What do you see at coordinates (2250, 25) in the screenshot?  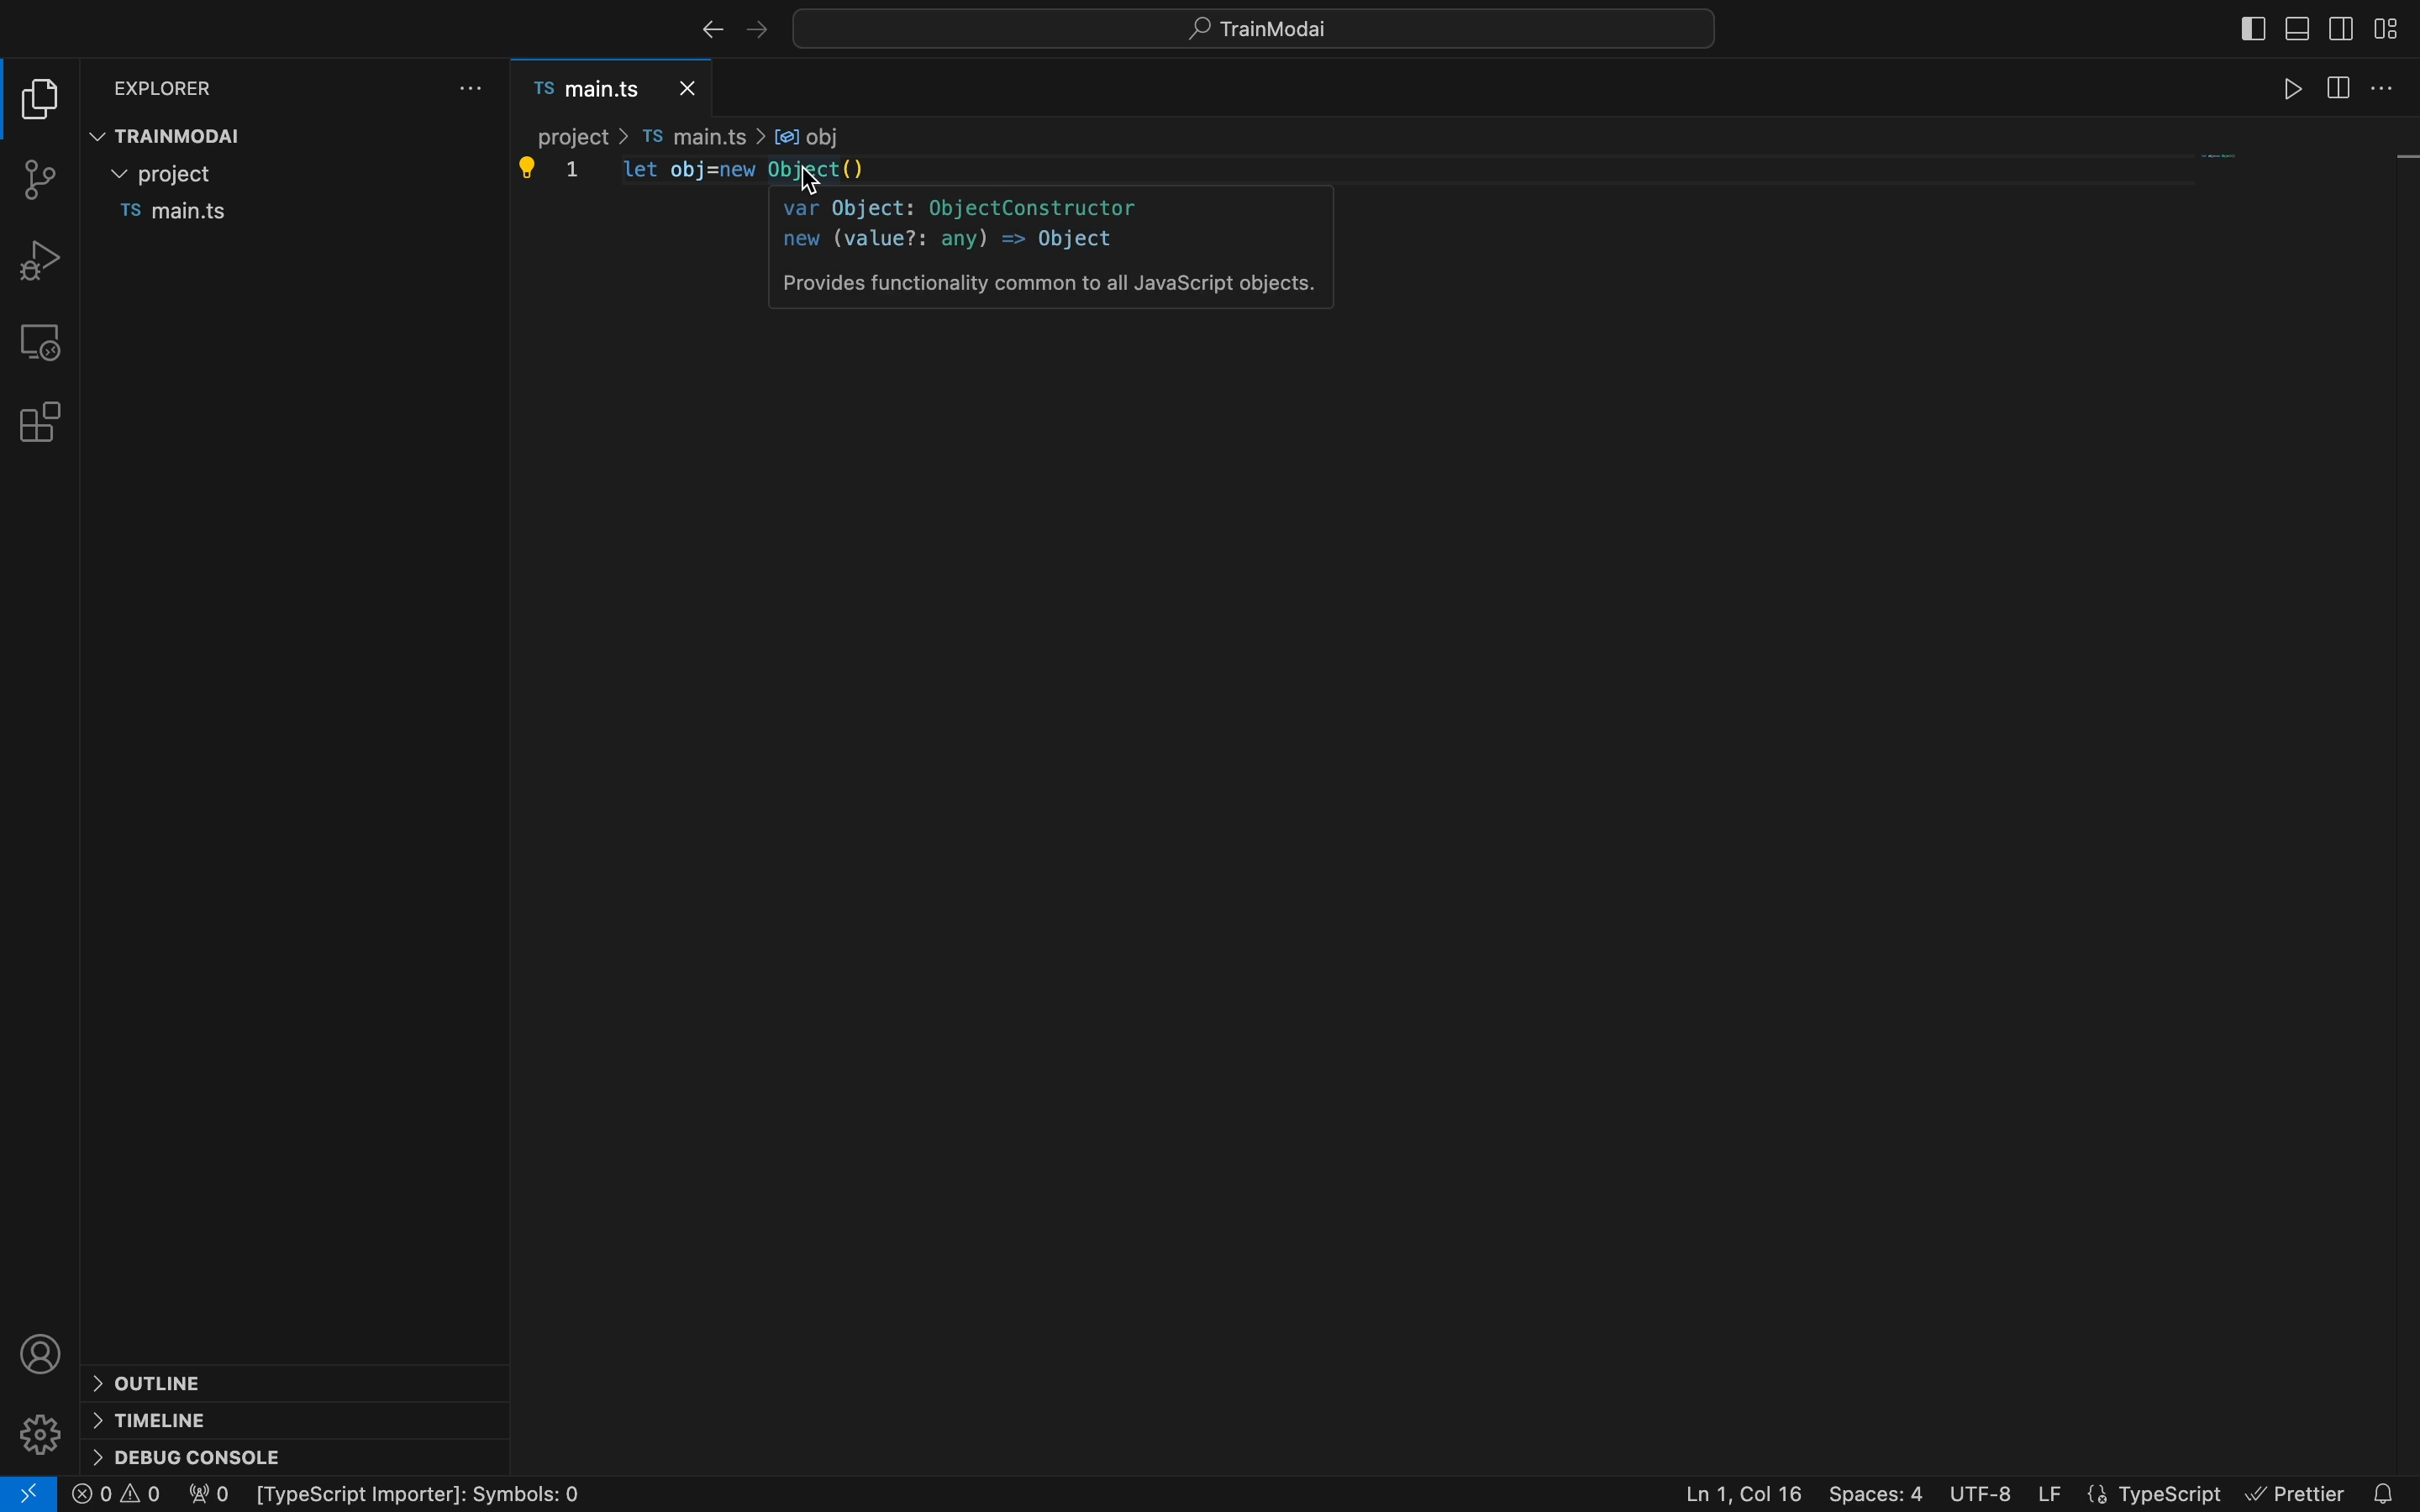 I see `toggle side bar` at bounding box center [2250, 25].